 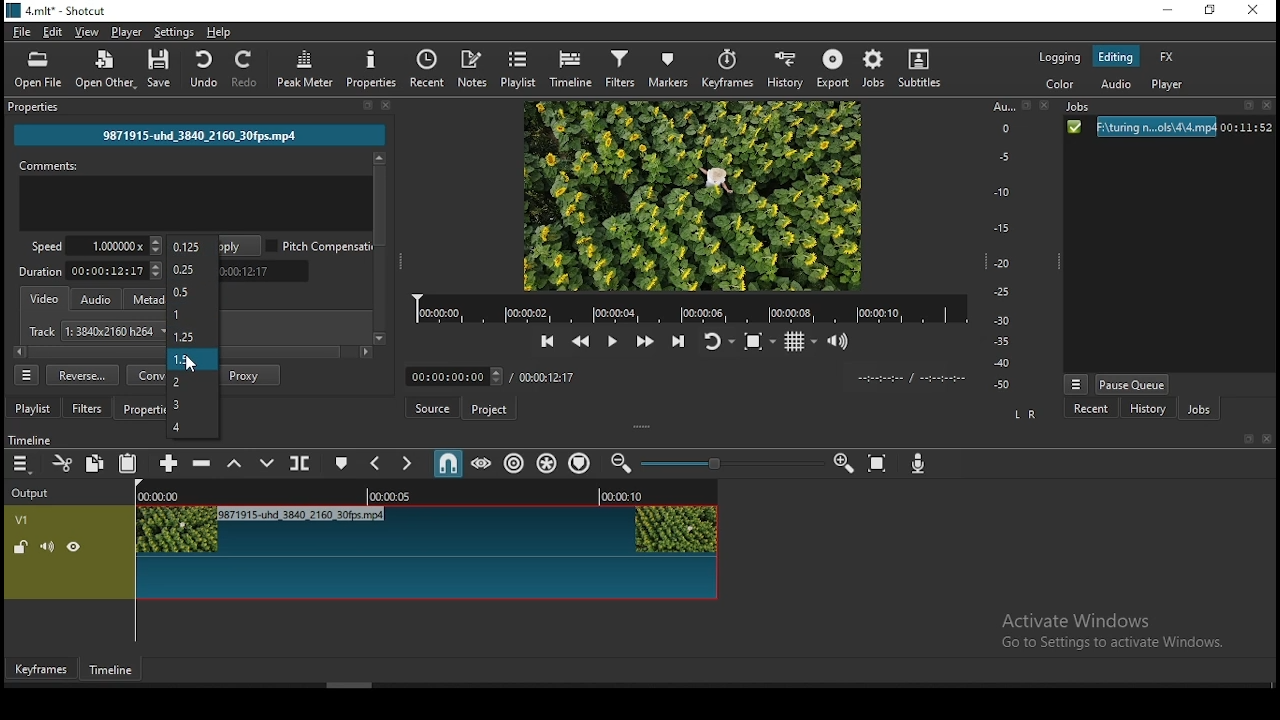 What do you see at coordinates (42, 297) in the screenshot?
I see `video` at bounding box center [42, 297].